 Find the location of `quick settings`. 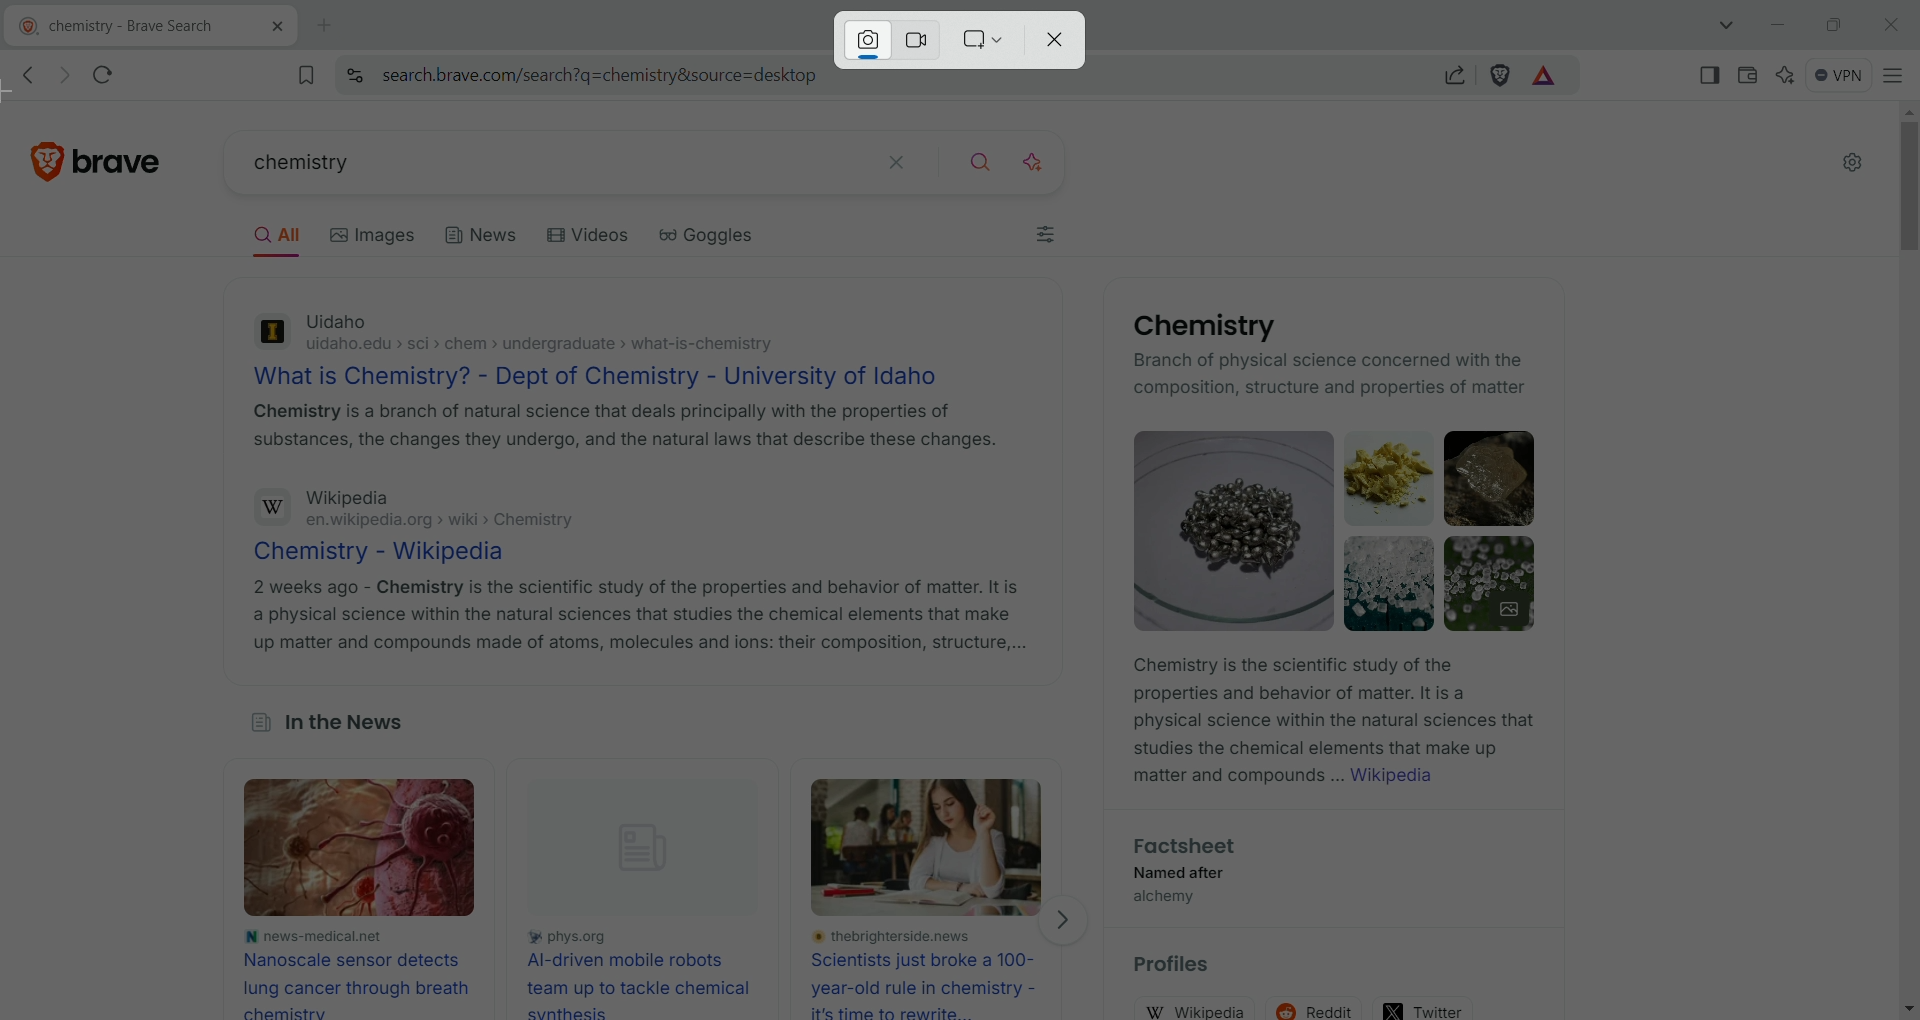

quick settings is located at coordinates (1852, 164).